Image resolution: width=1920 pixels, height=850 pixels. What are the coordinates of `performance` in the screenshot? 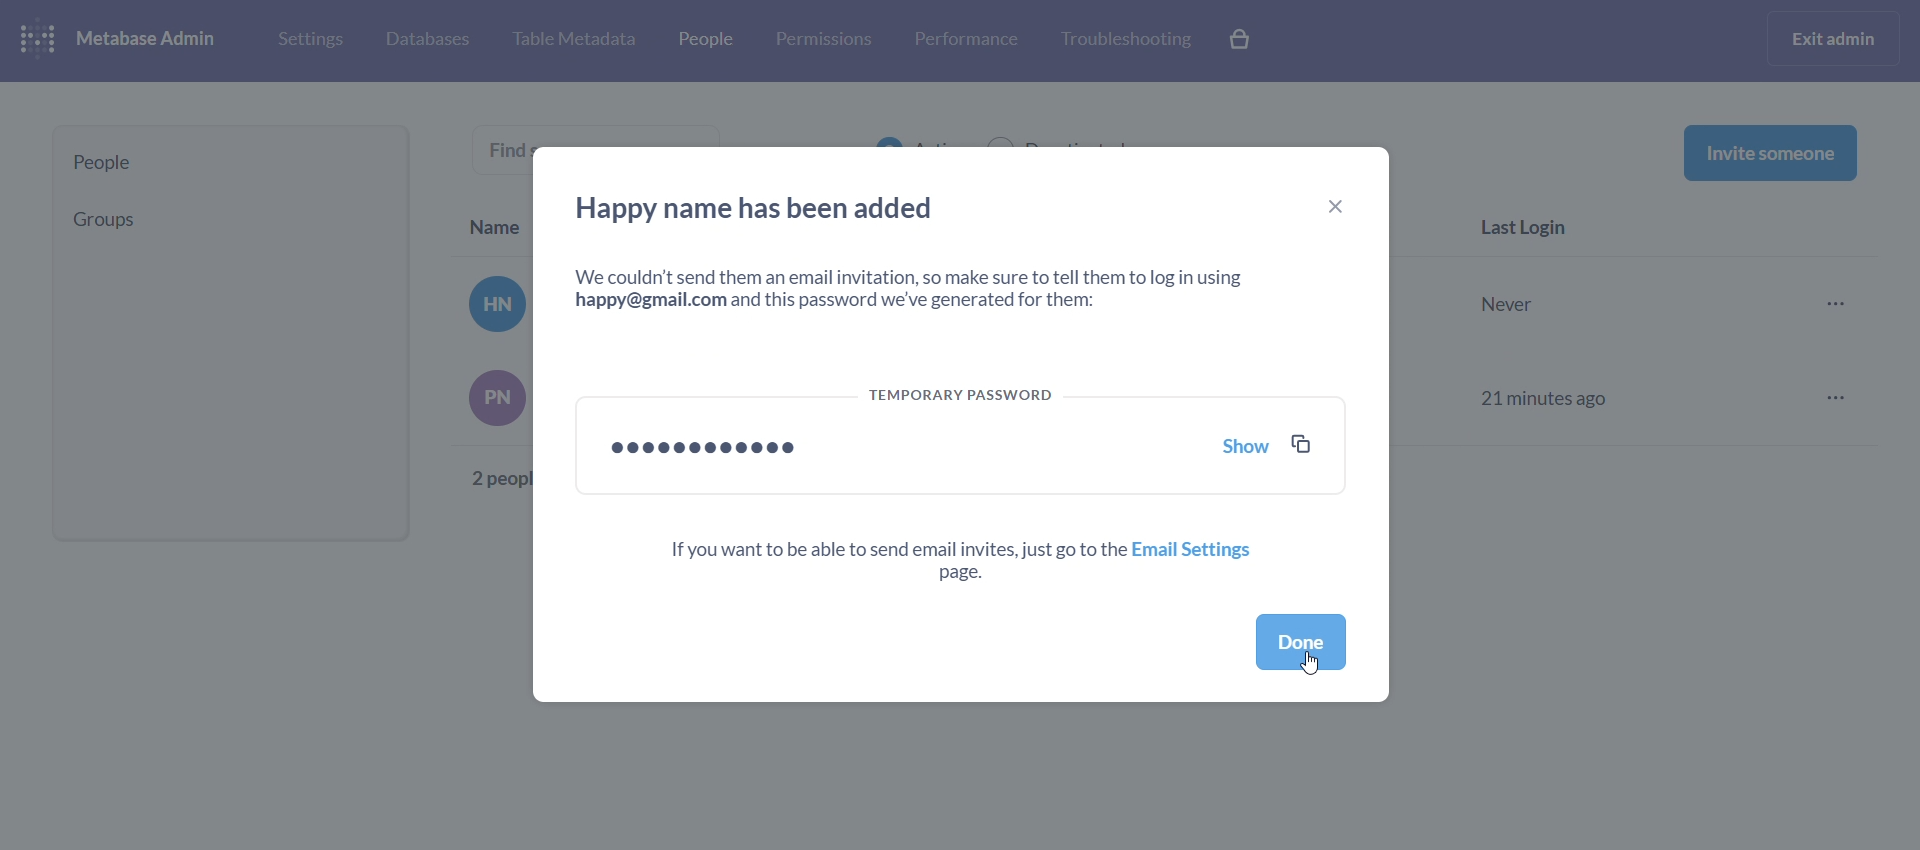 It's located at (966, 38).